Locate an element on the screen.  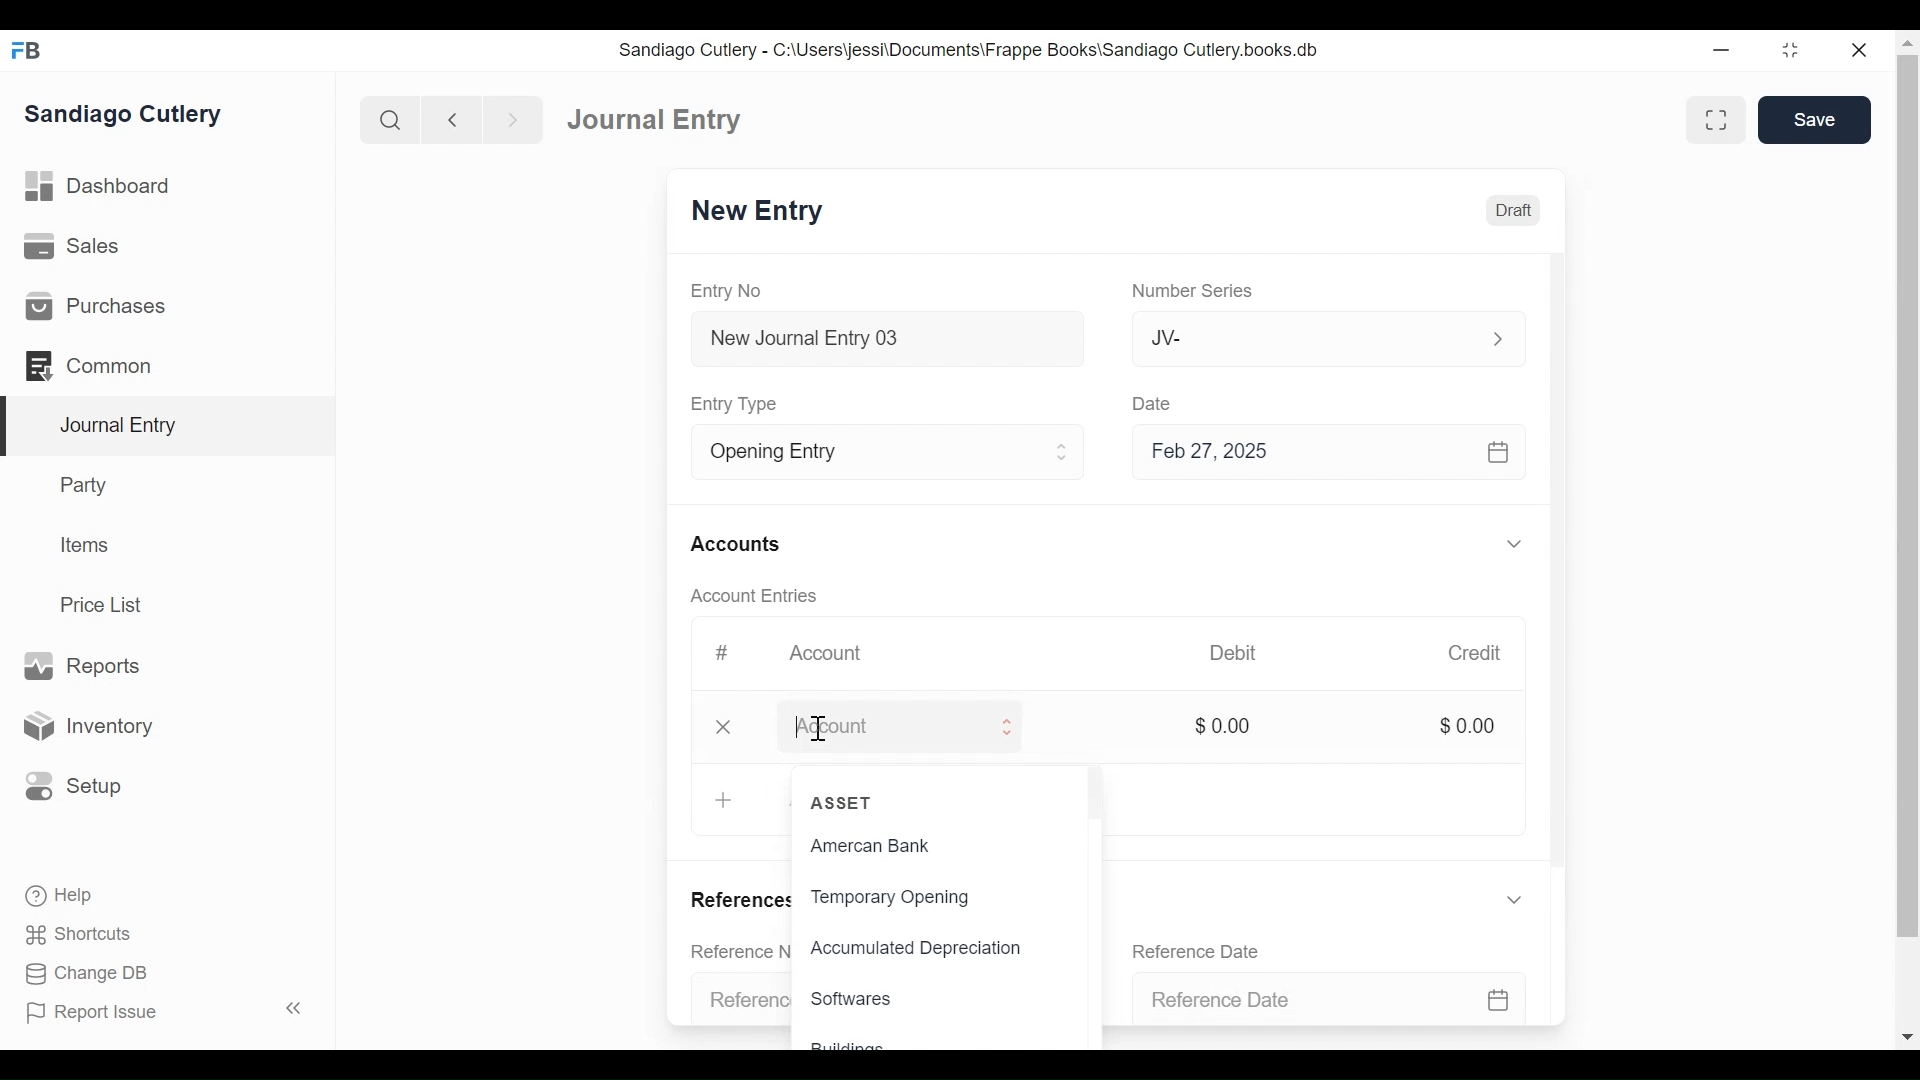
Purchases is located at coordinates (99, 306).